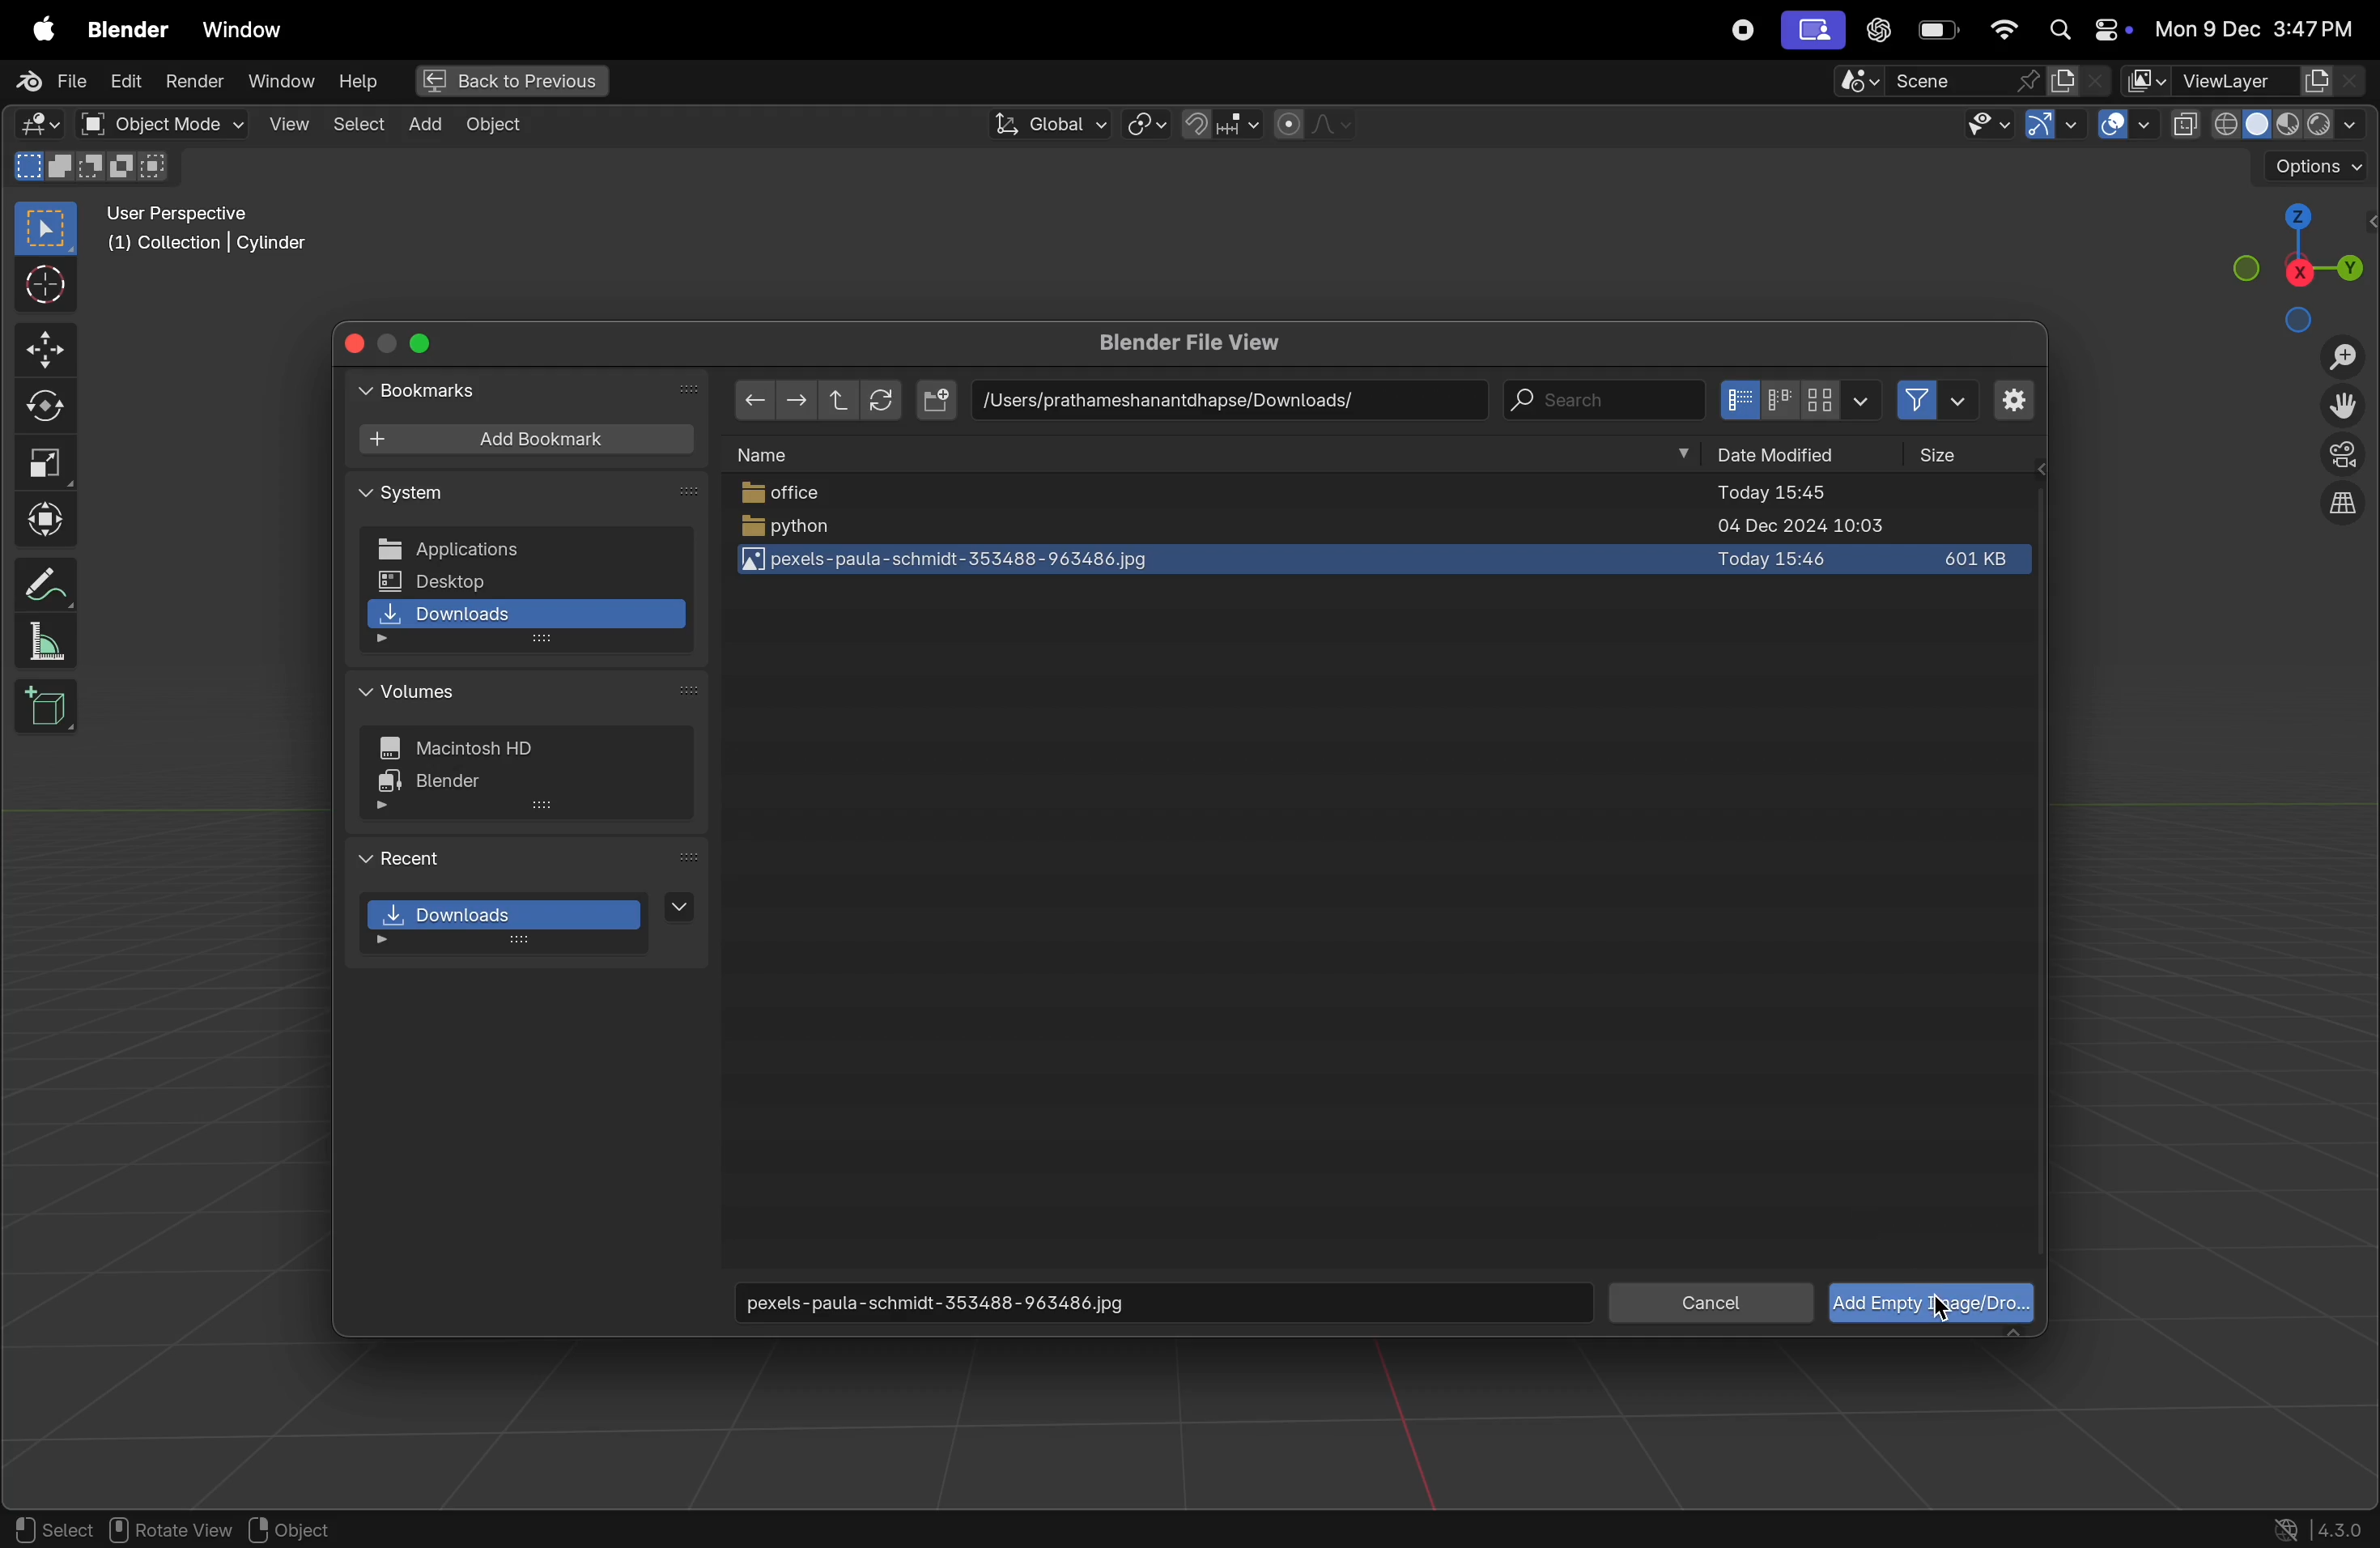  What do you see at coordinates (1986, 125) in the screenshot?
I see `visibility` at bounding box center [1986, 125].